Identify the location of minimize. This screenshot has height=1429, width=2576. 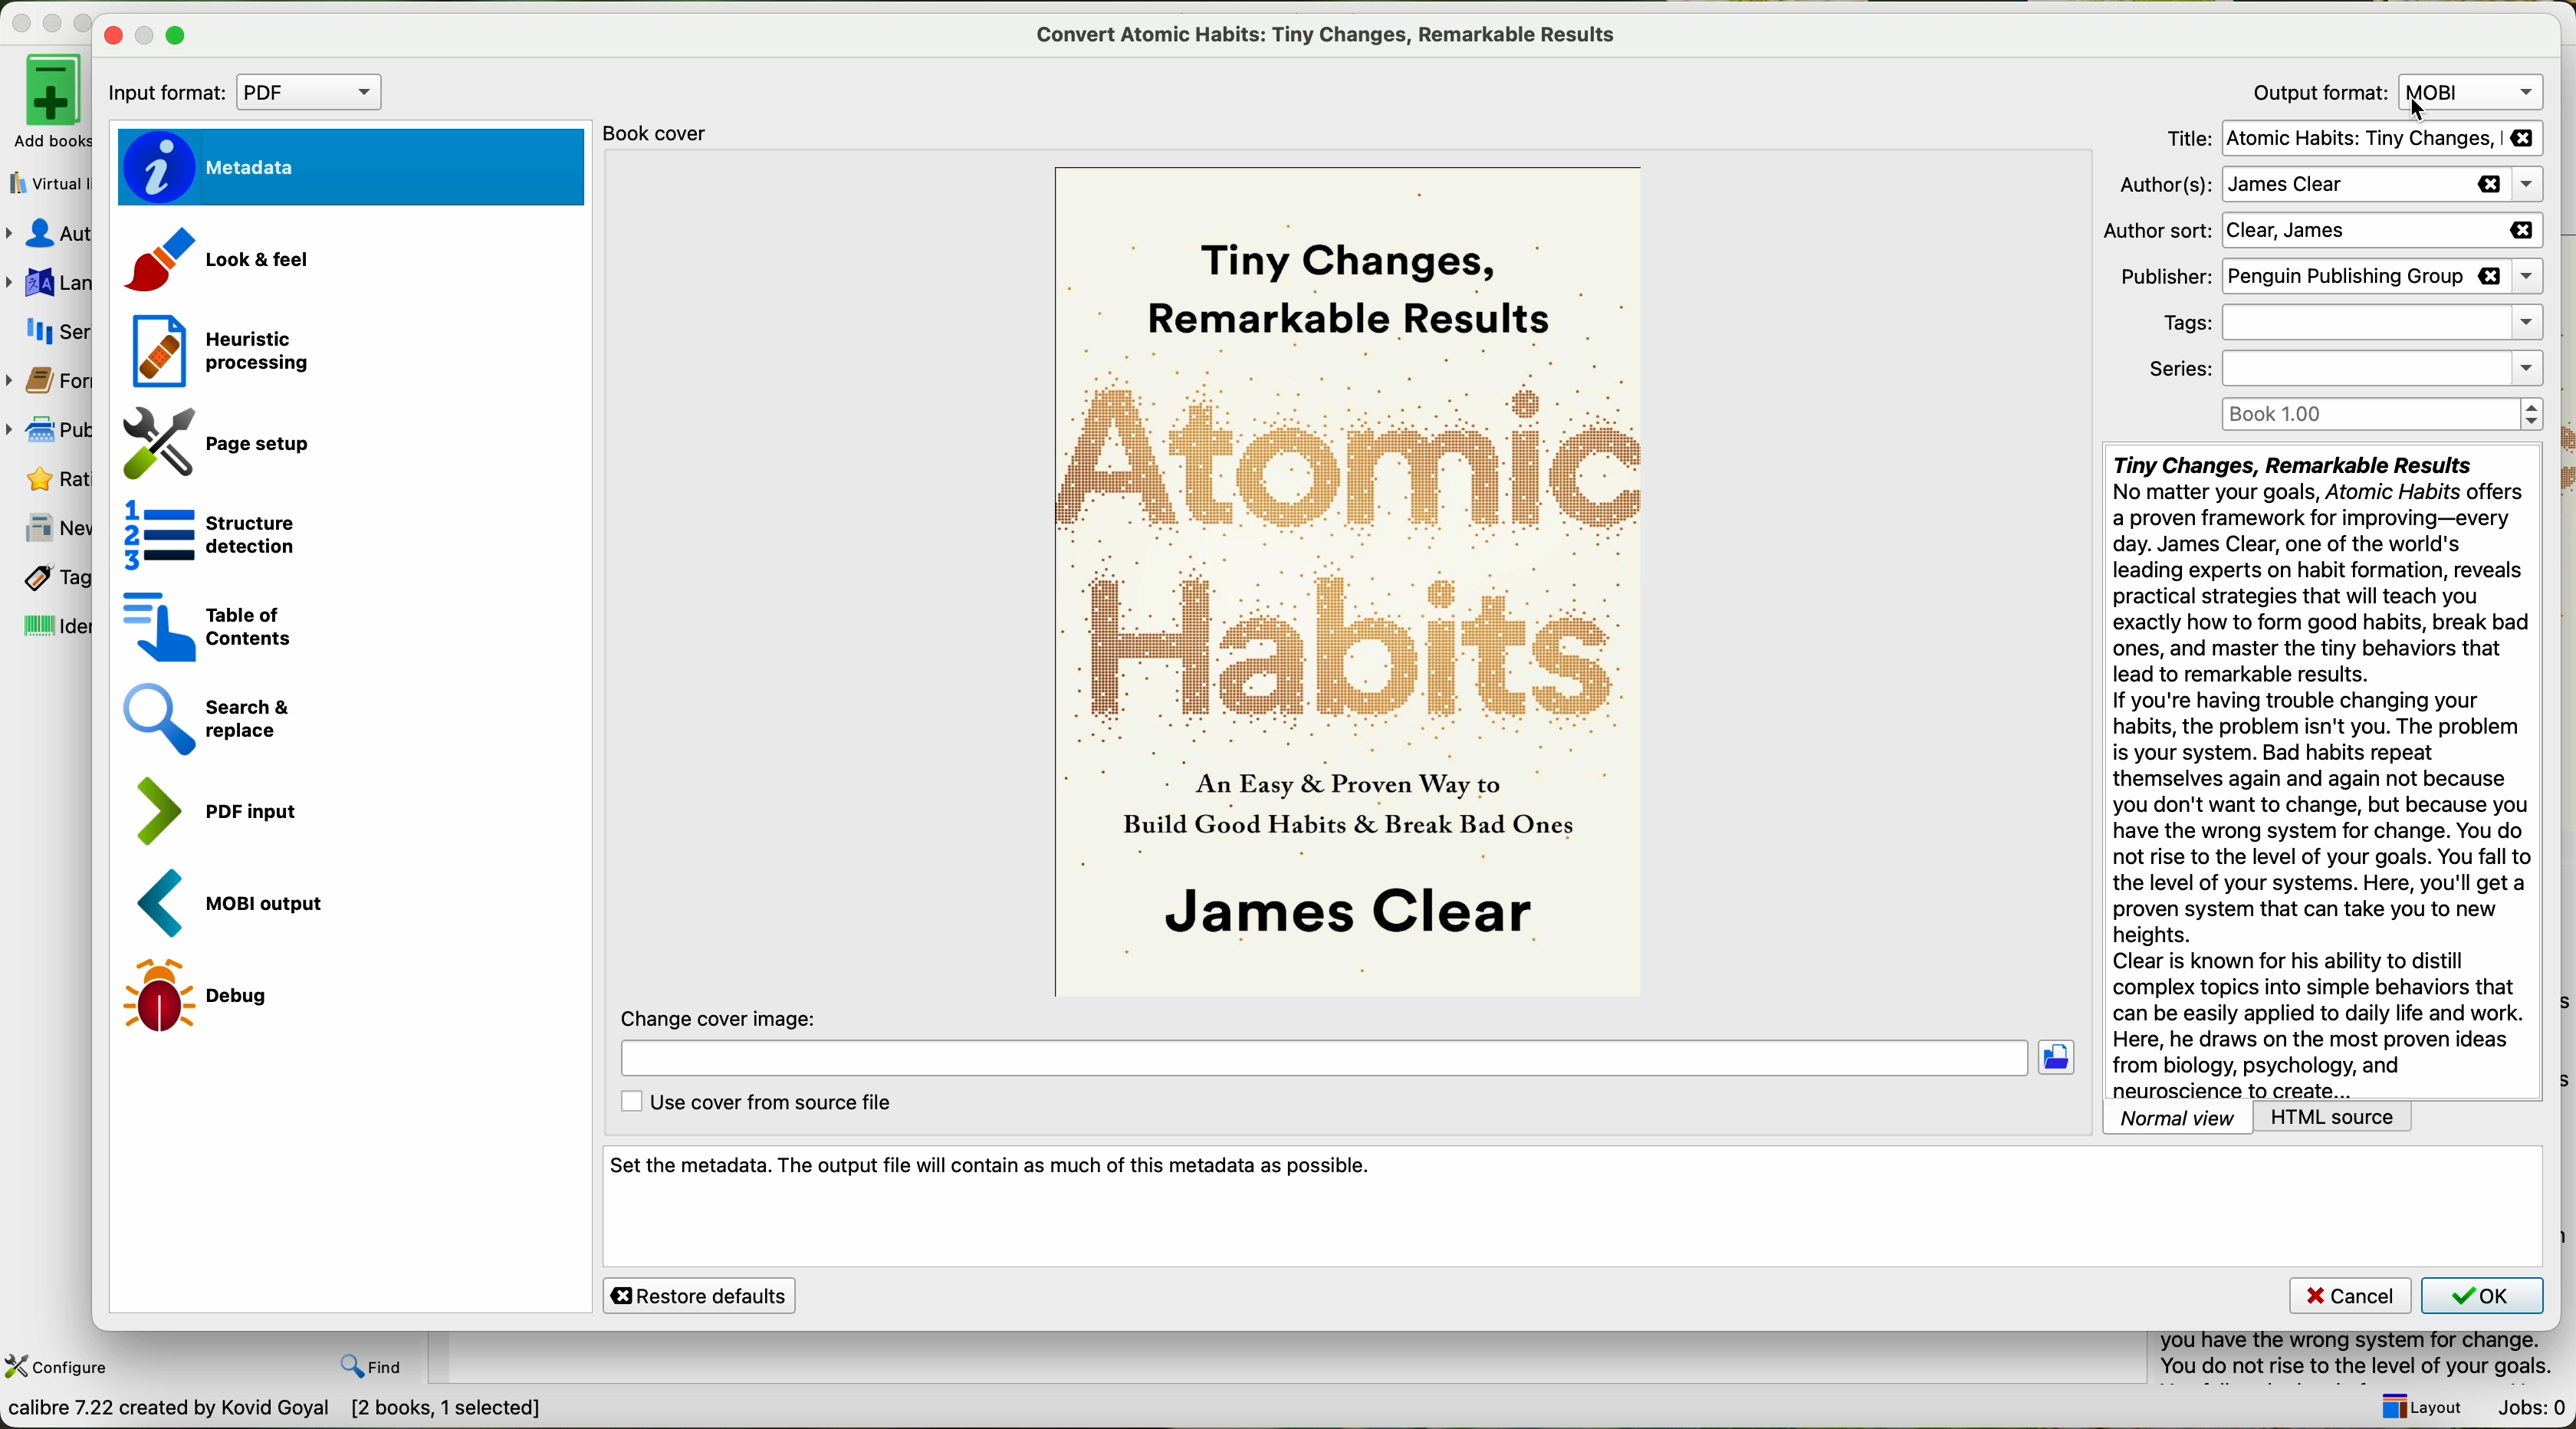
(53, 19).